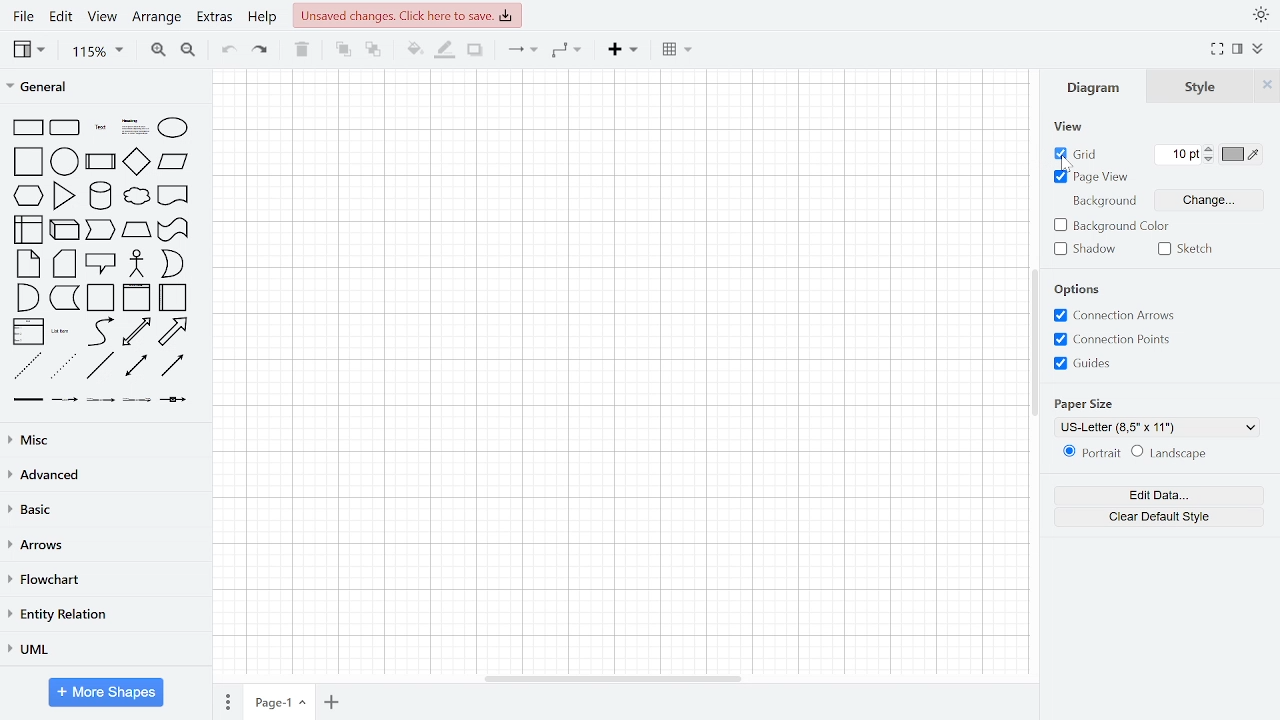 Image resolution: width=1280 pixels, height=720 pixels. I want to click on undo, so click(226, 51).